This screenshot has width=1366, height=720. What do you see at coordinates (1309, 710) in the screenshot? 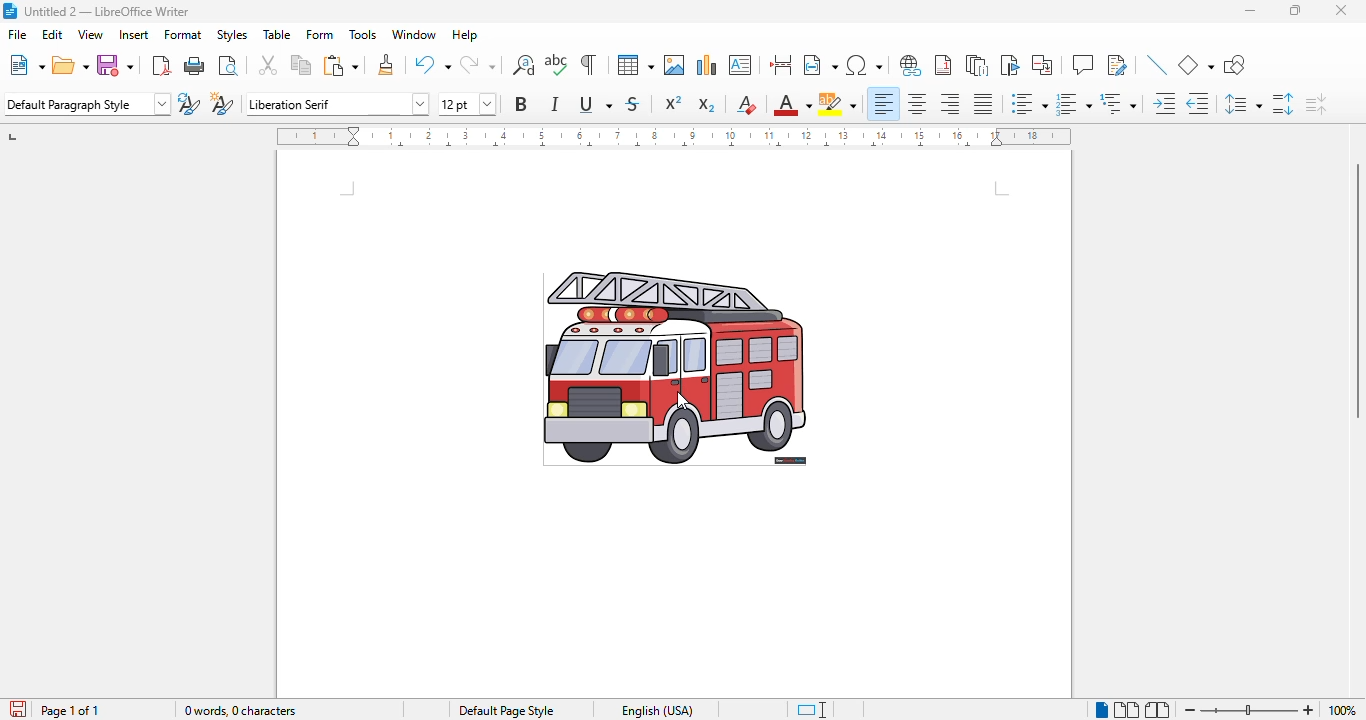
I see `zoom in` at bounding box center [1309, 710].